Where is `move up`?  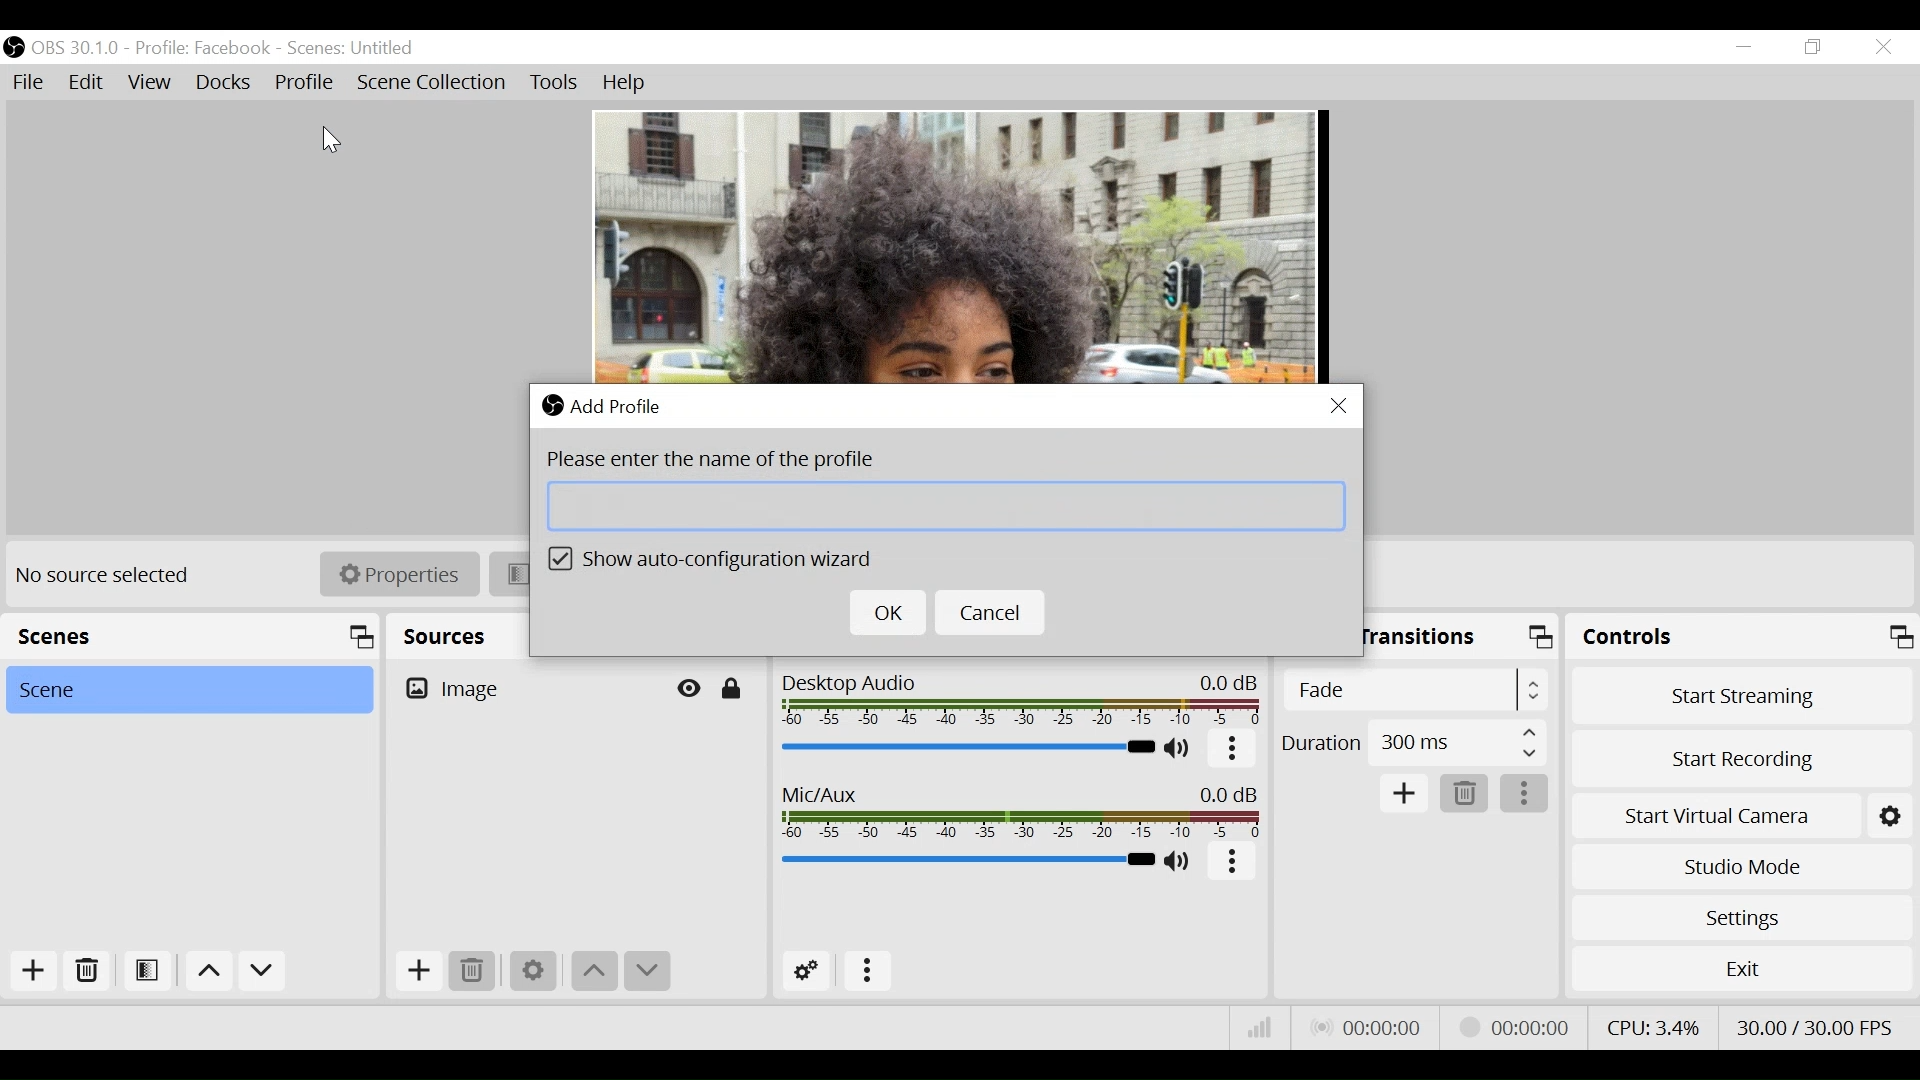
move up is located at coordinates (208, 972).